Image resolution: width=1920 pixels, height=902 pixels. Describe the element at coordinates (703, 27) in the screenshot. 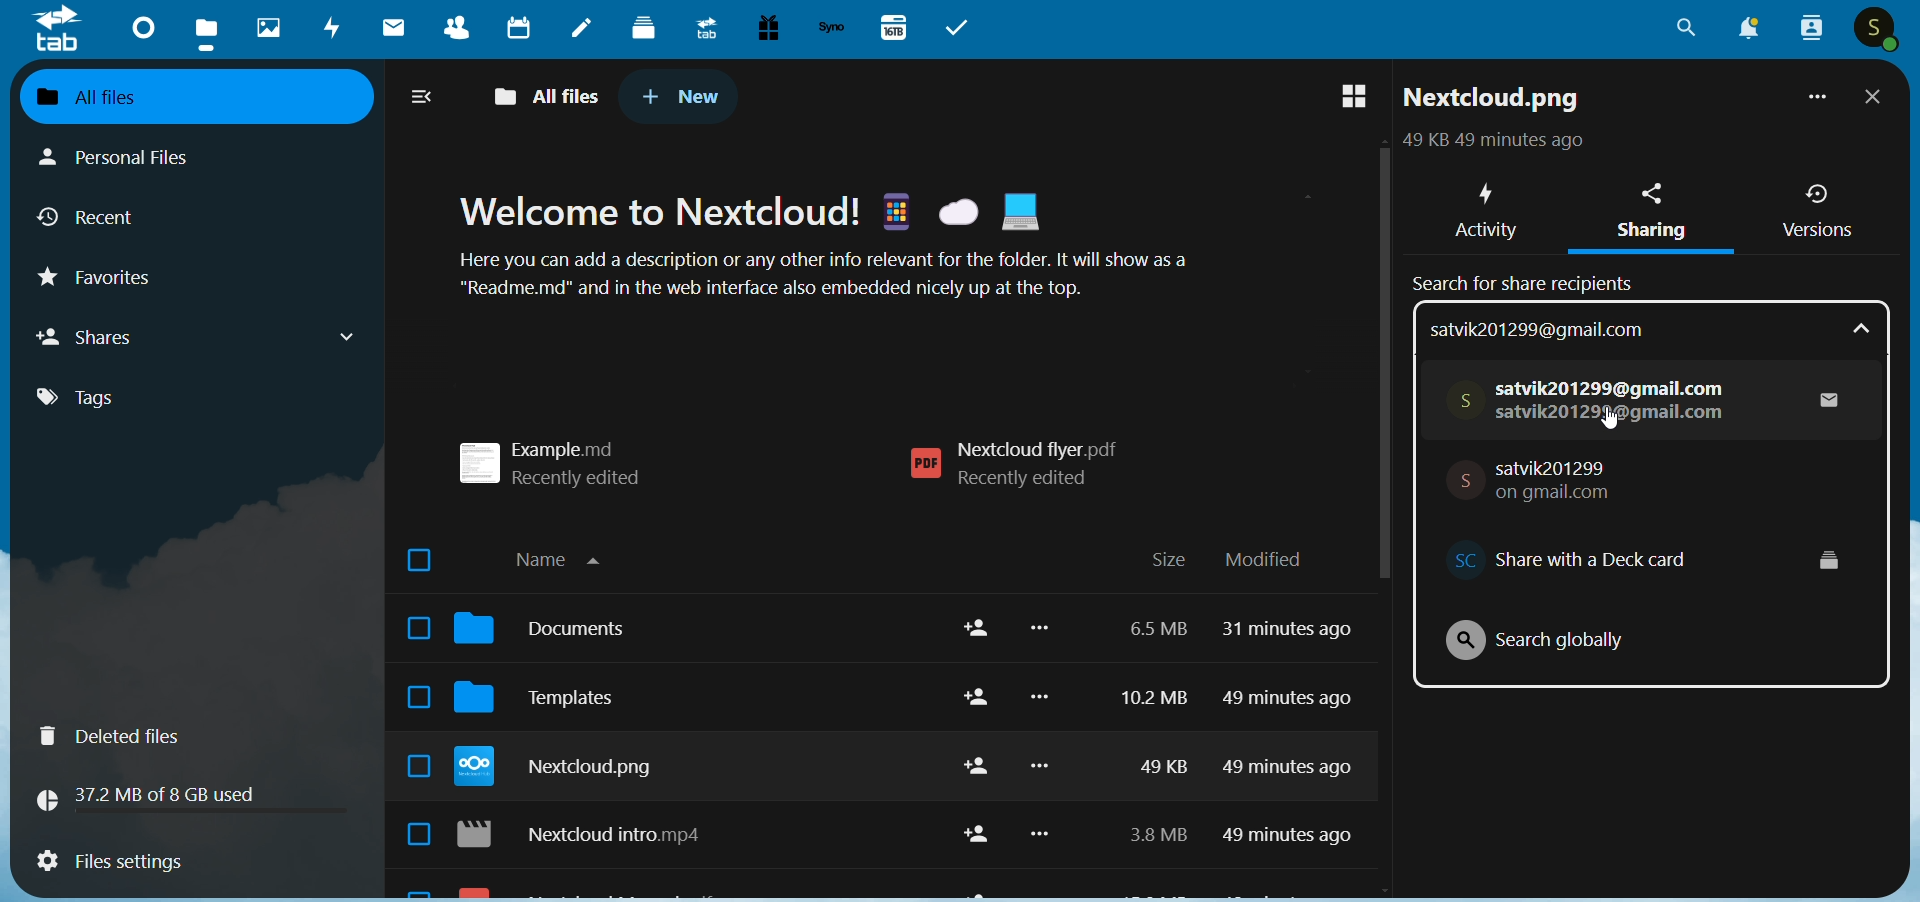

I see `upgrade` at that location.